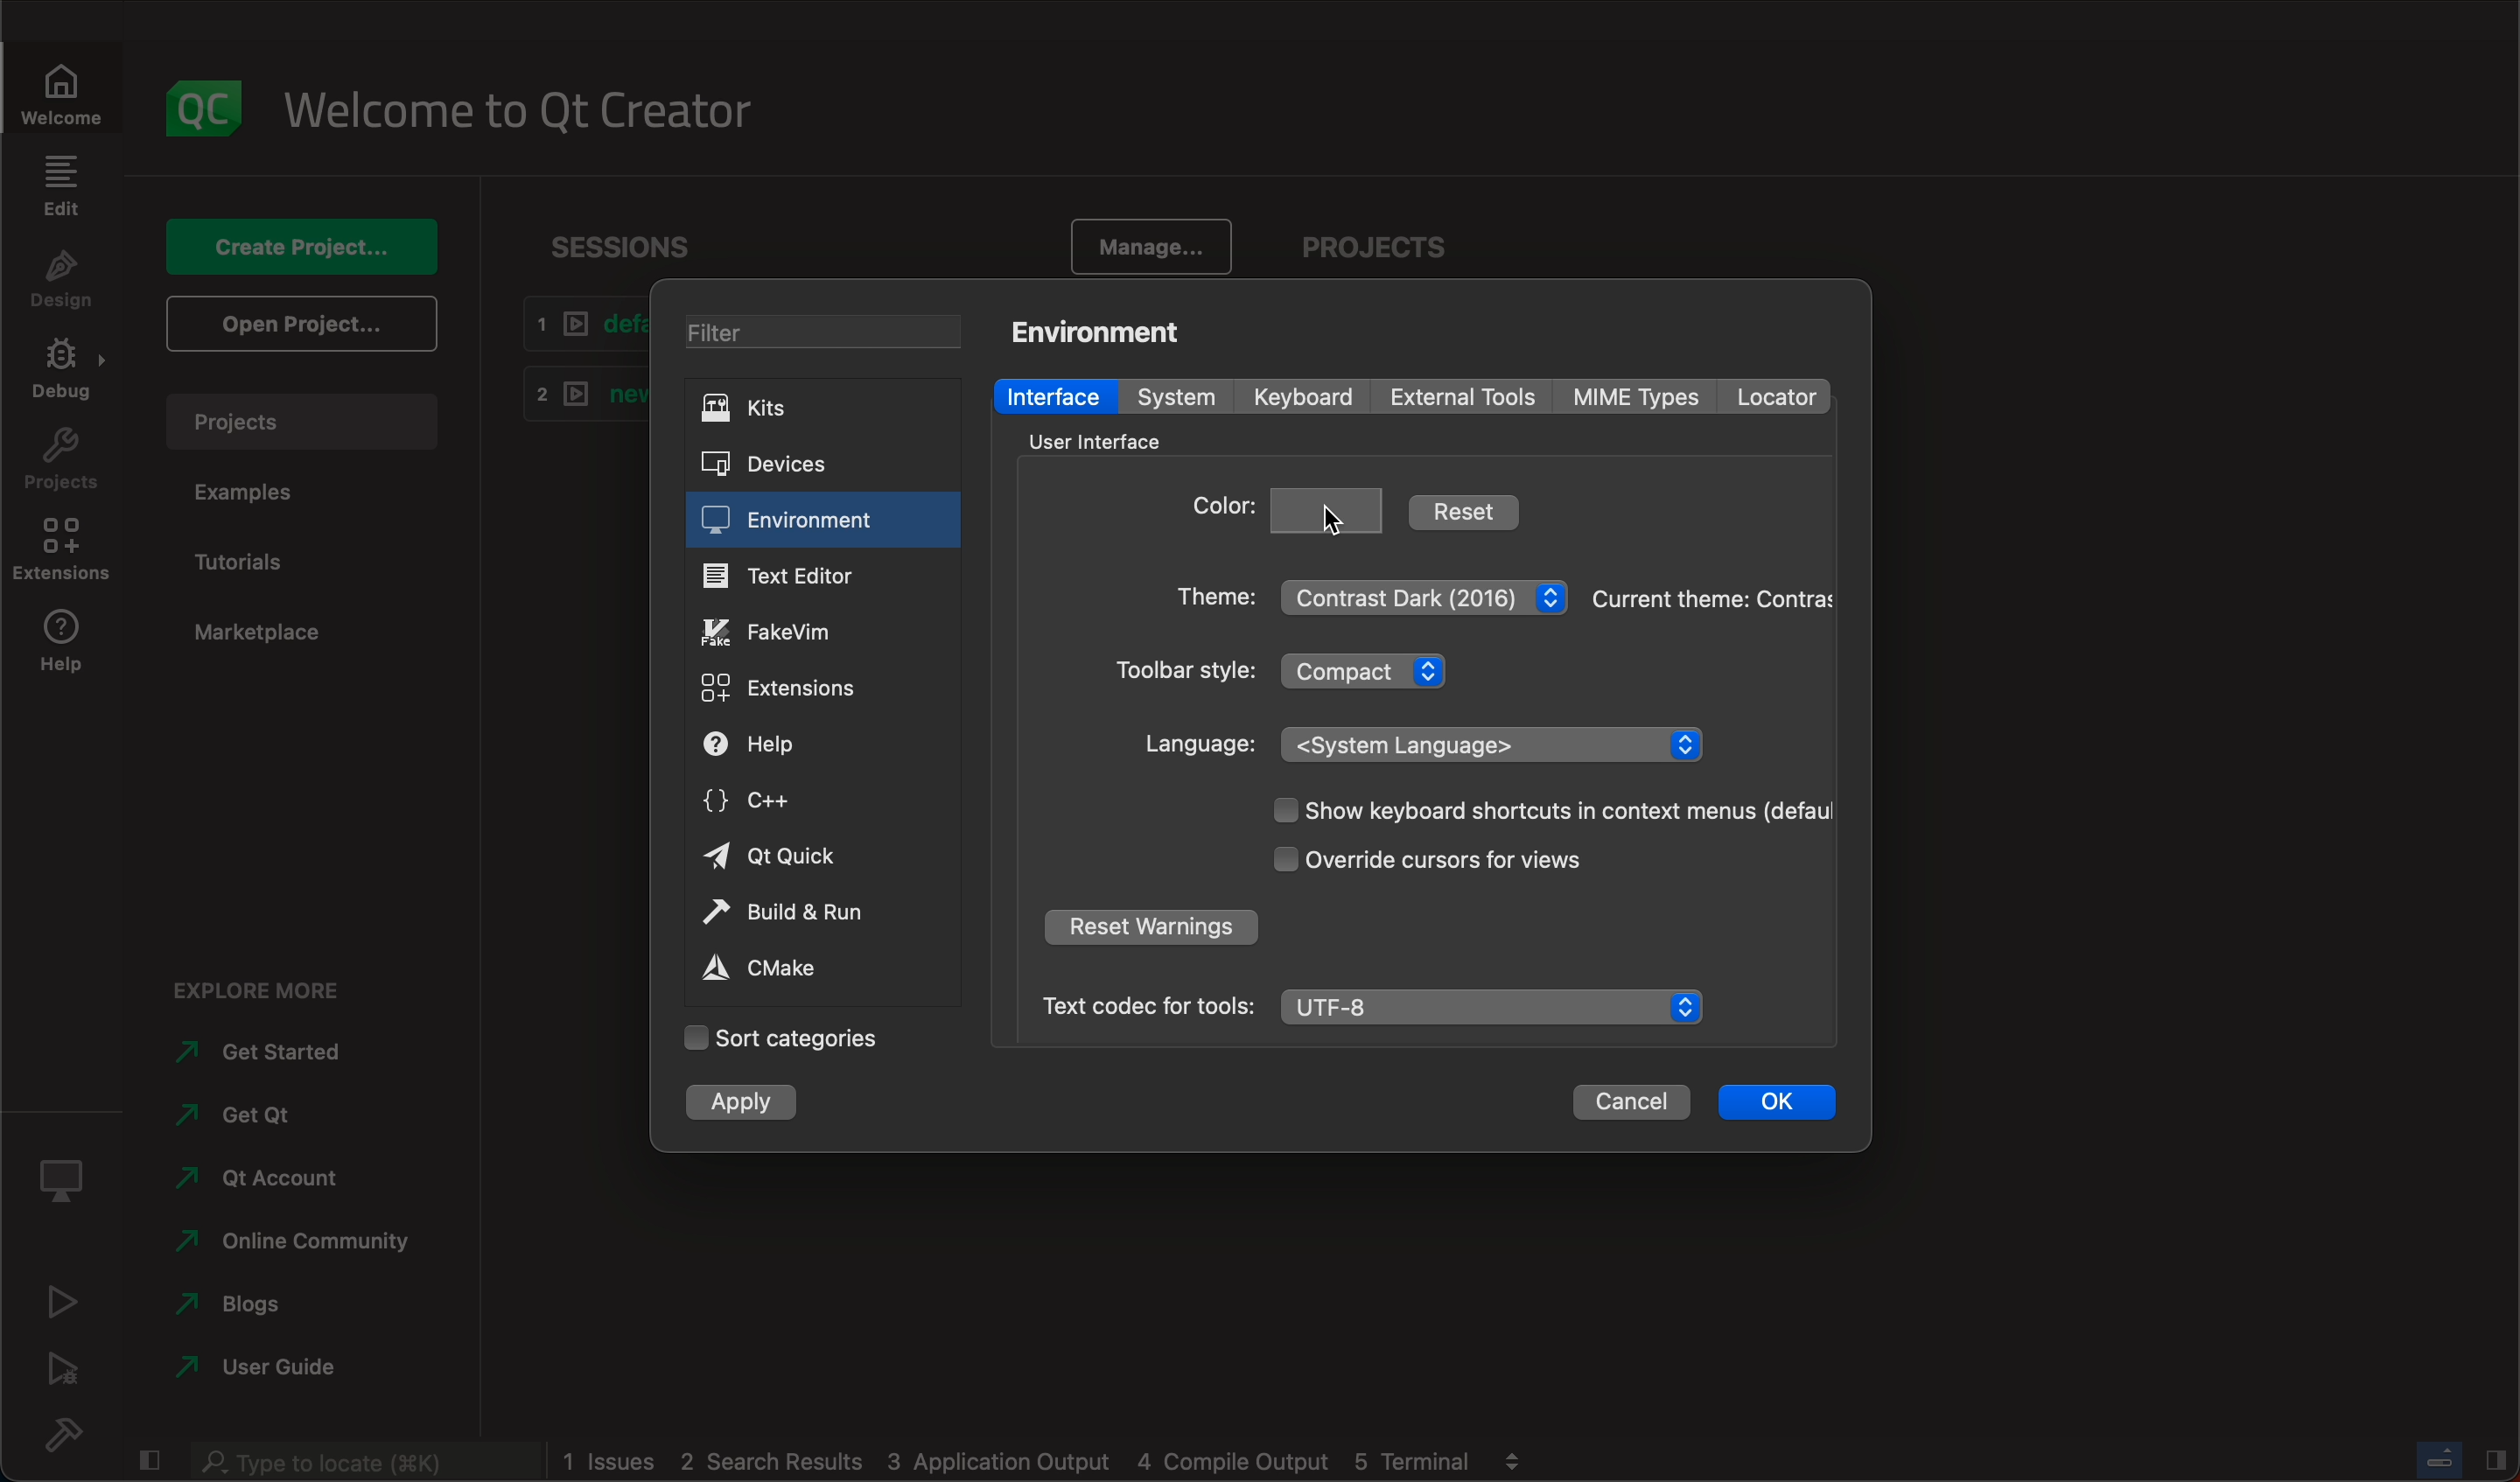  I want to click on UTF-8, so click(1497, 1008).